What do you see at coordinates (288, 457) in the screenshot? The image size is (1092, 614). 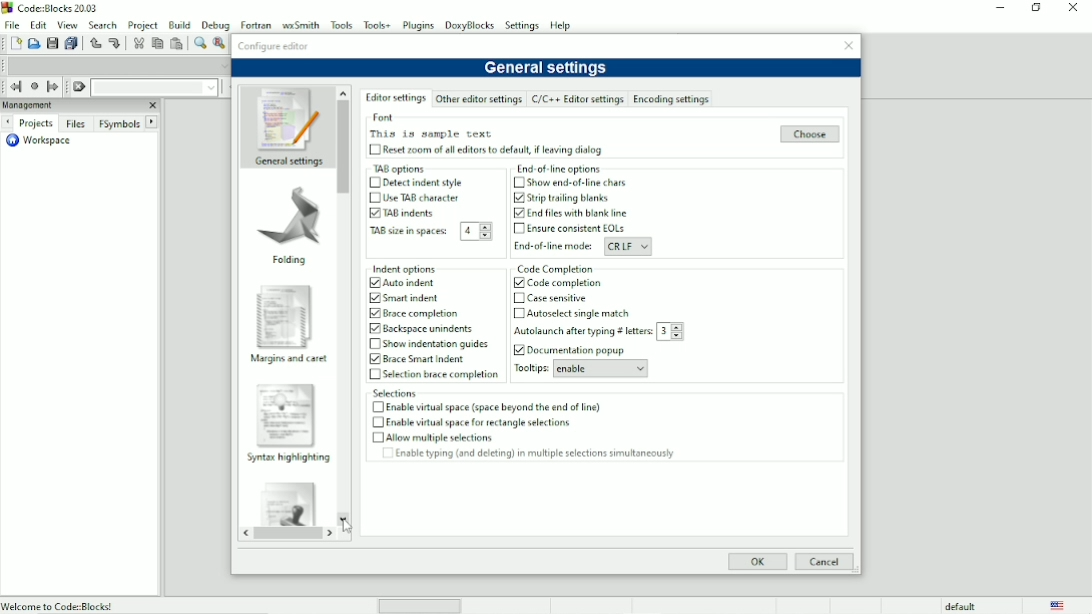 I see `Syntax highlighting` at bounding box center [288, 457].